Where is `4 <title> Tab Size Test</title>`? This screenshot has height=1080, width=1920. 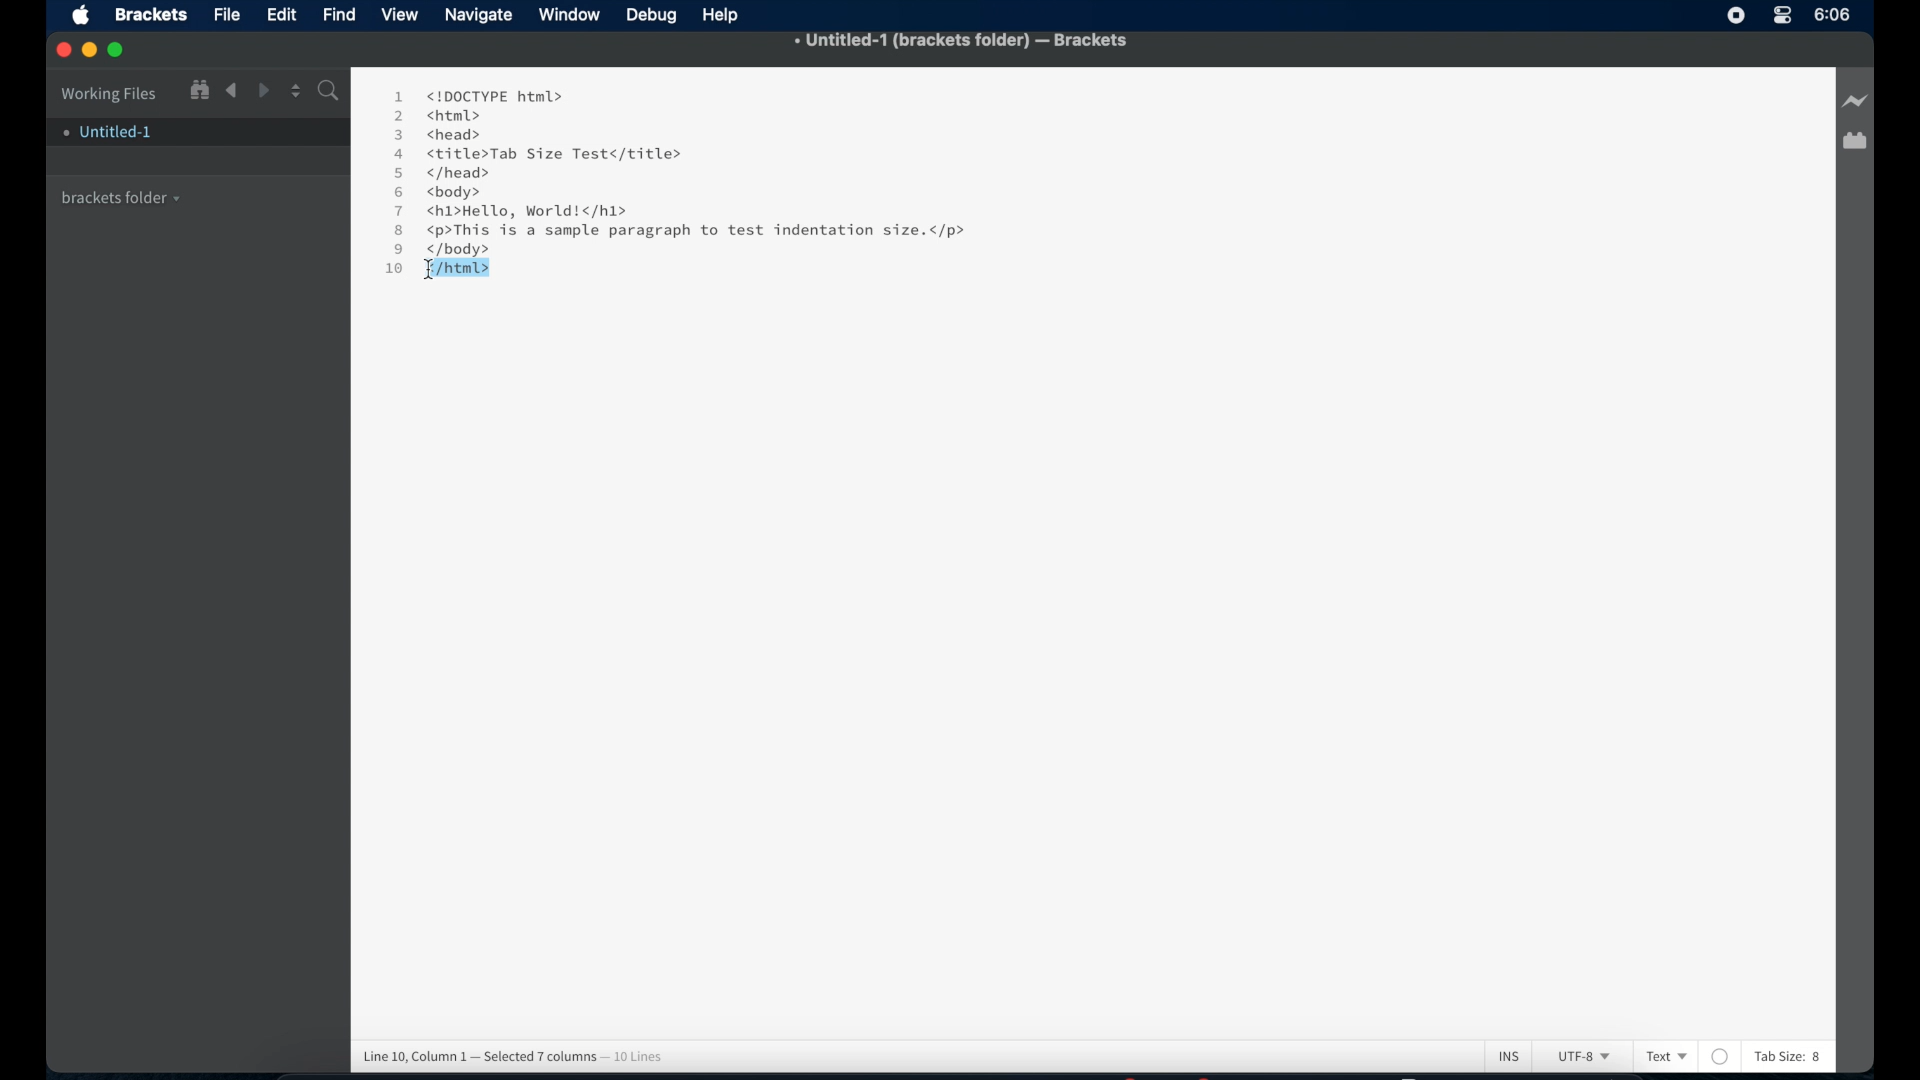 4 <title> Tab Size Test</title> is located at coordinates (536, 154).